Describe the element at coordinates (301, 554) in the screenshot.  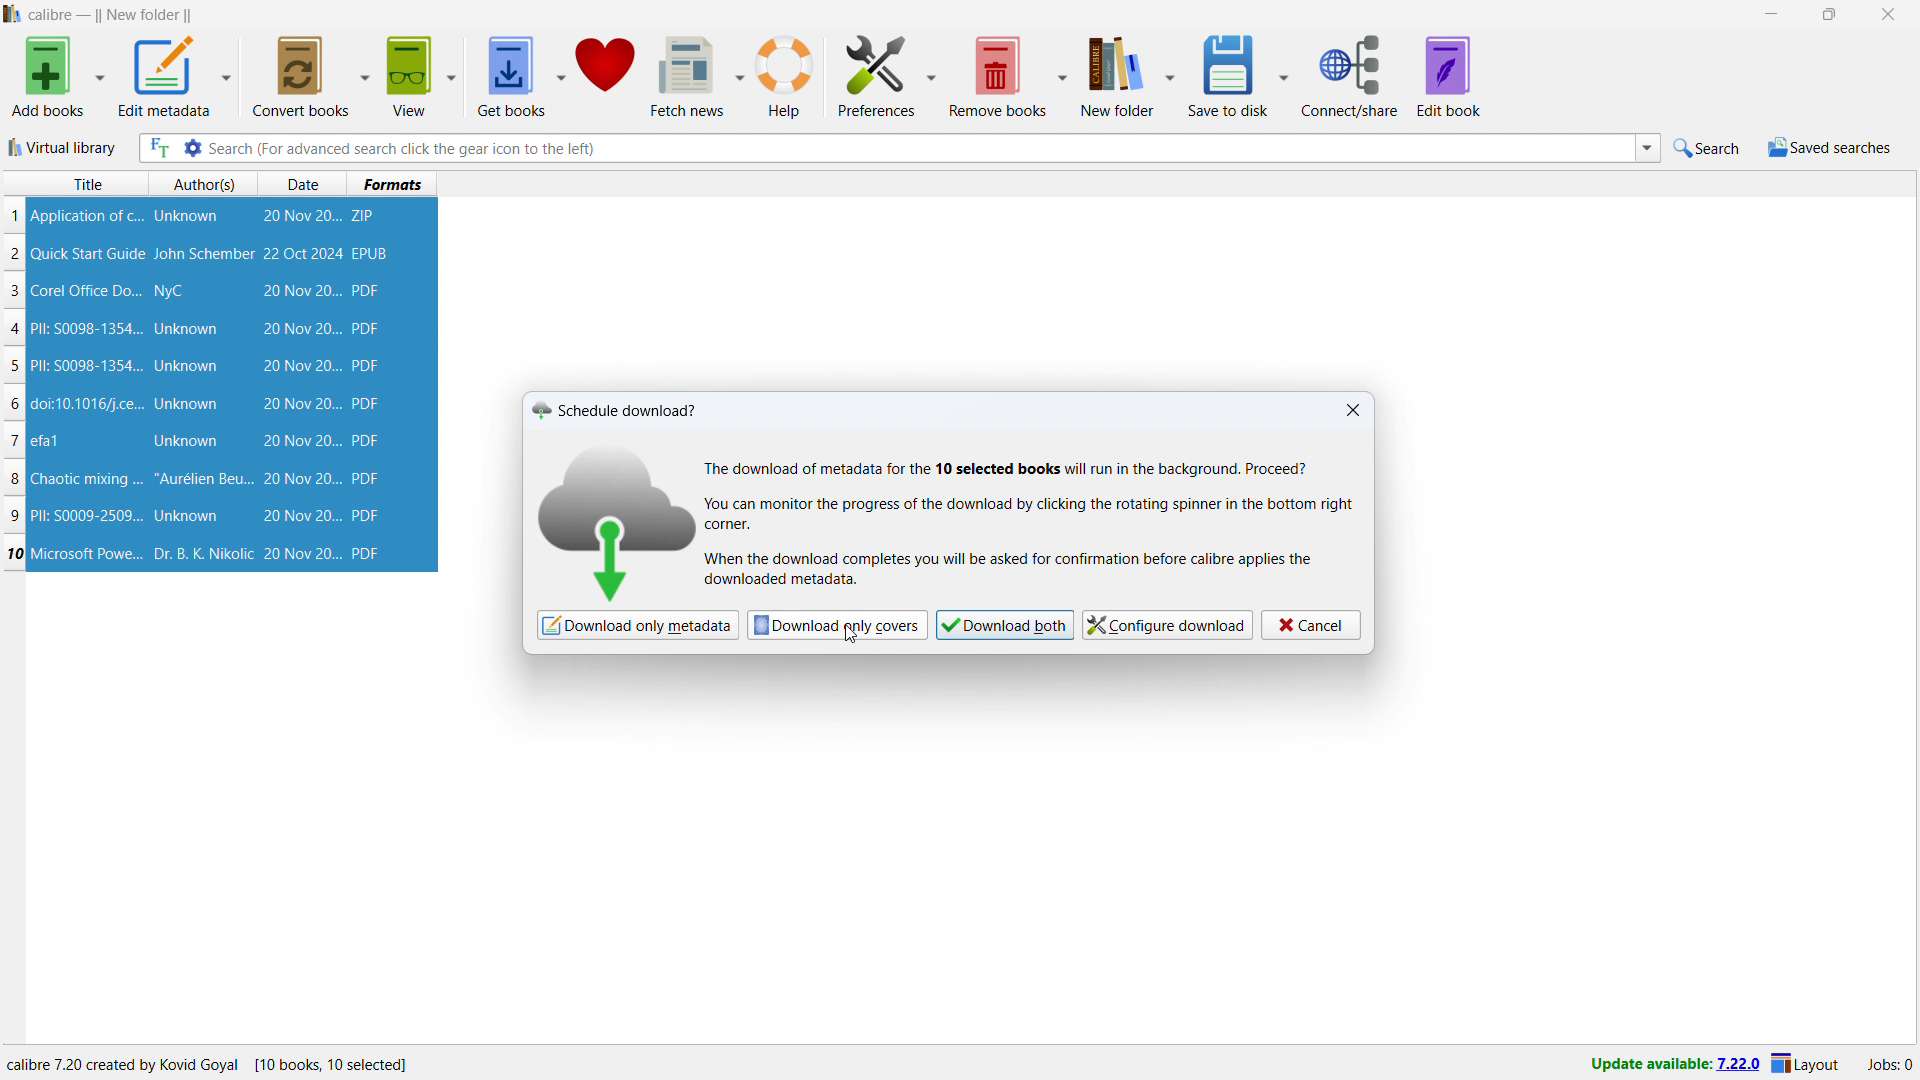
I see `20 Nov 20...` at that location.